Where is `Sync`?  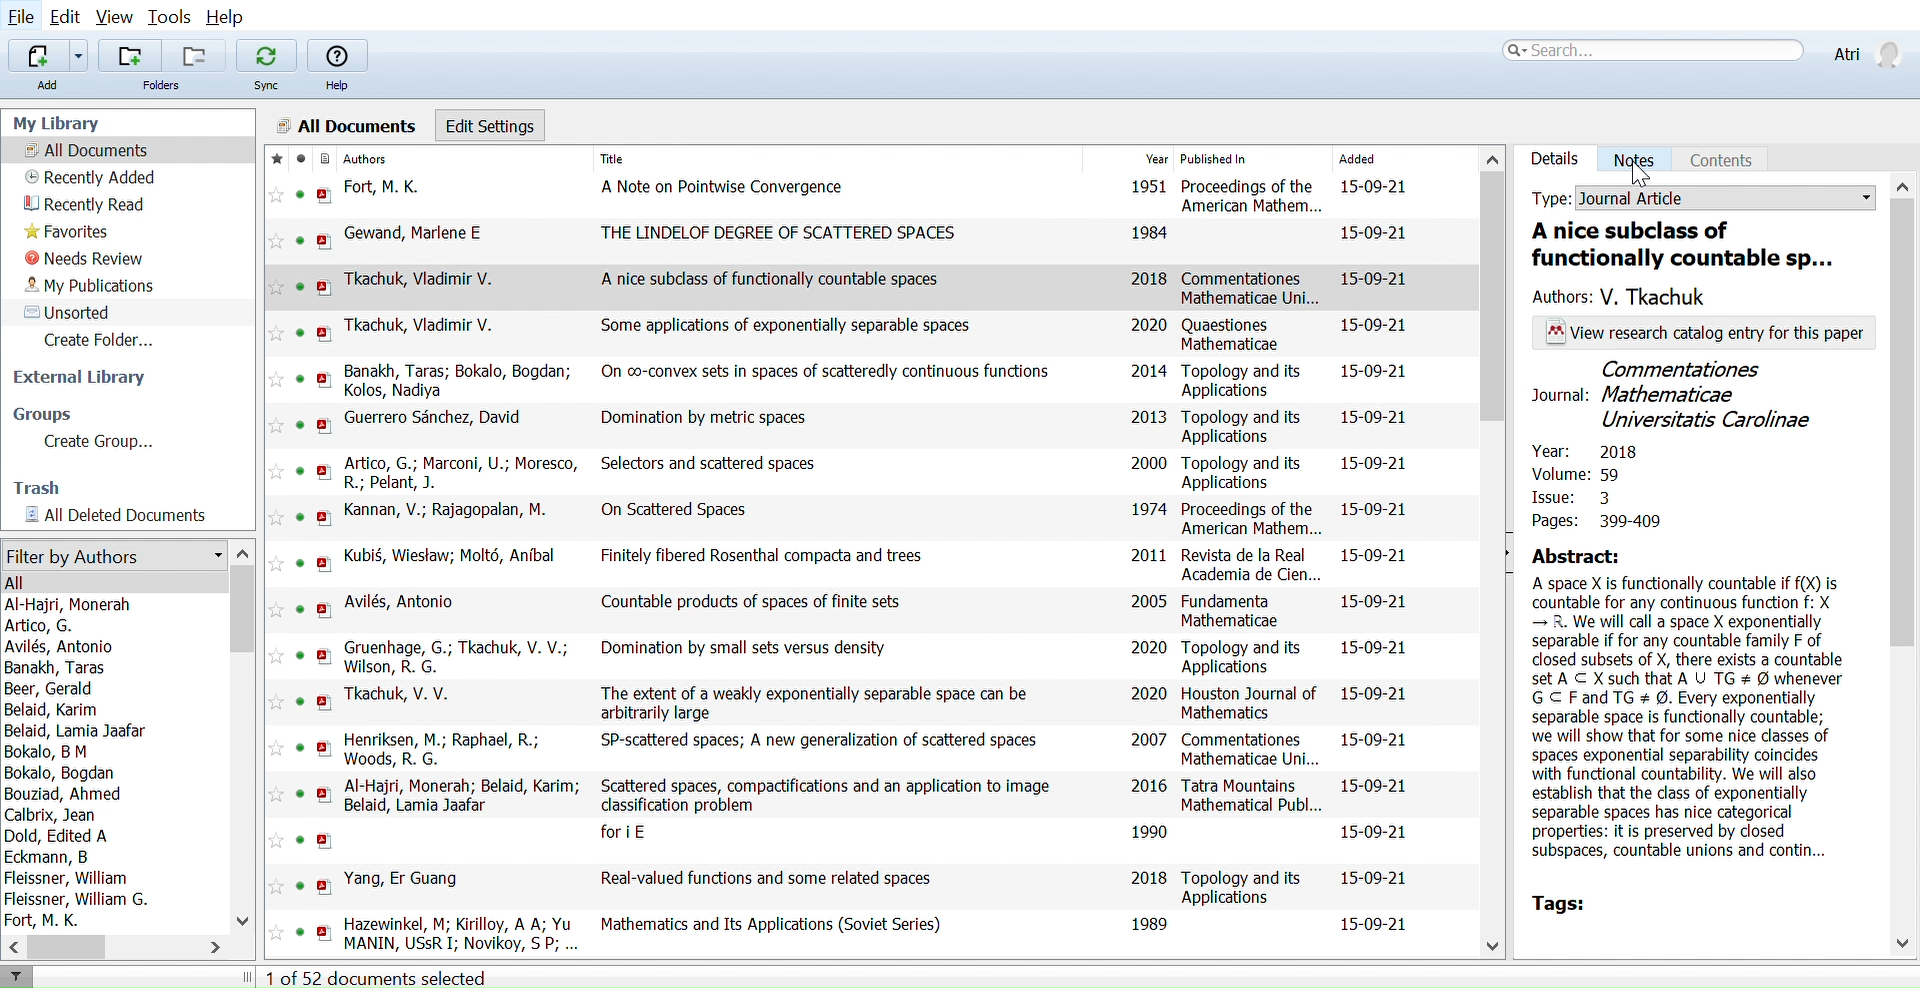
Sync is located at coordinates (267, 87).